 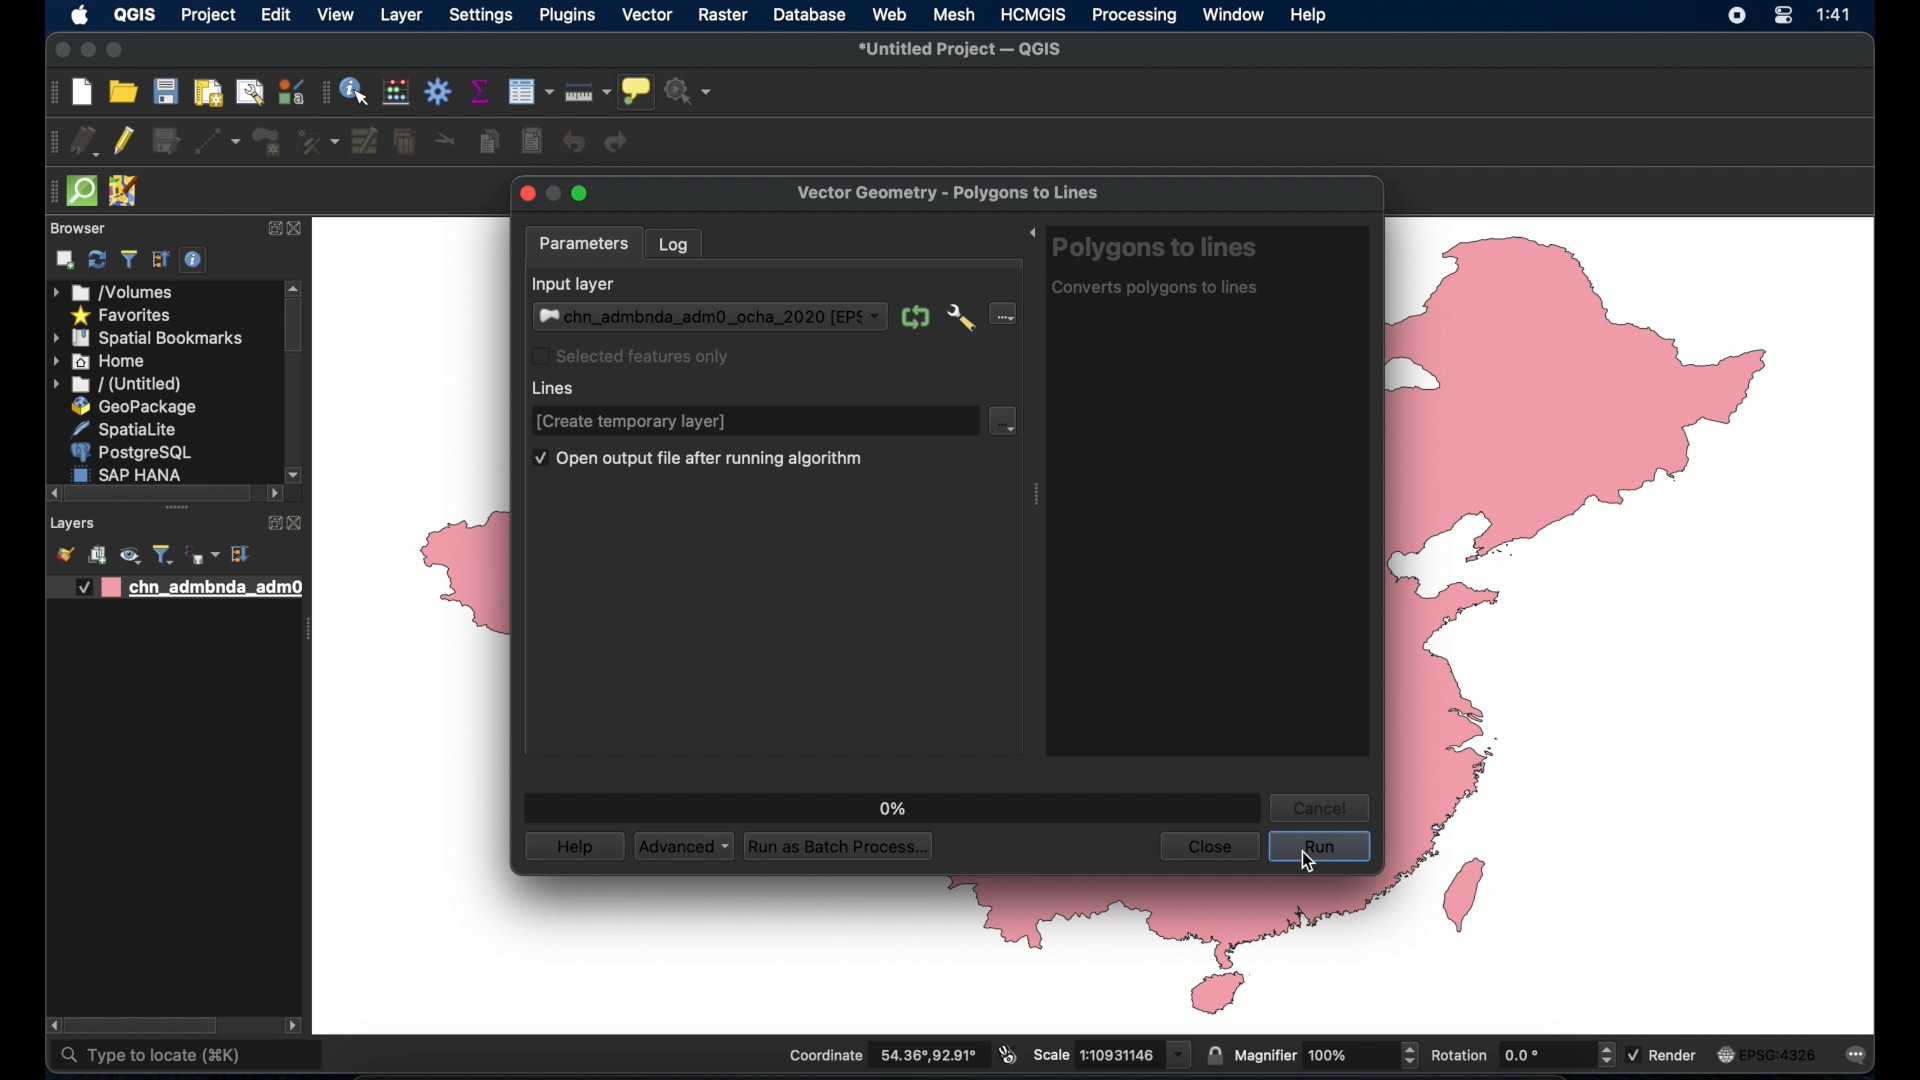 What do you see at coordinates (122, 429) in the screenshot?
I see `spatiallite` at bounding box center [122, 429].